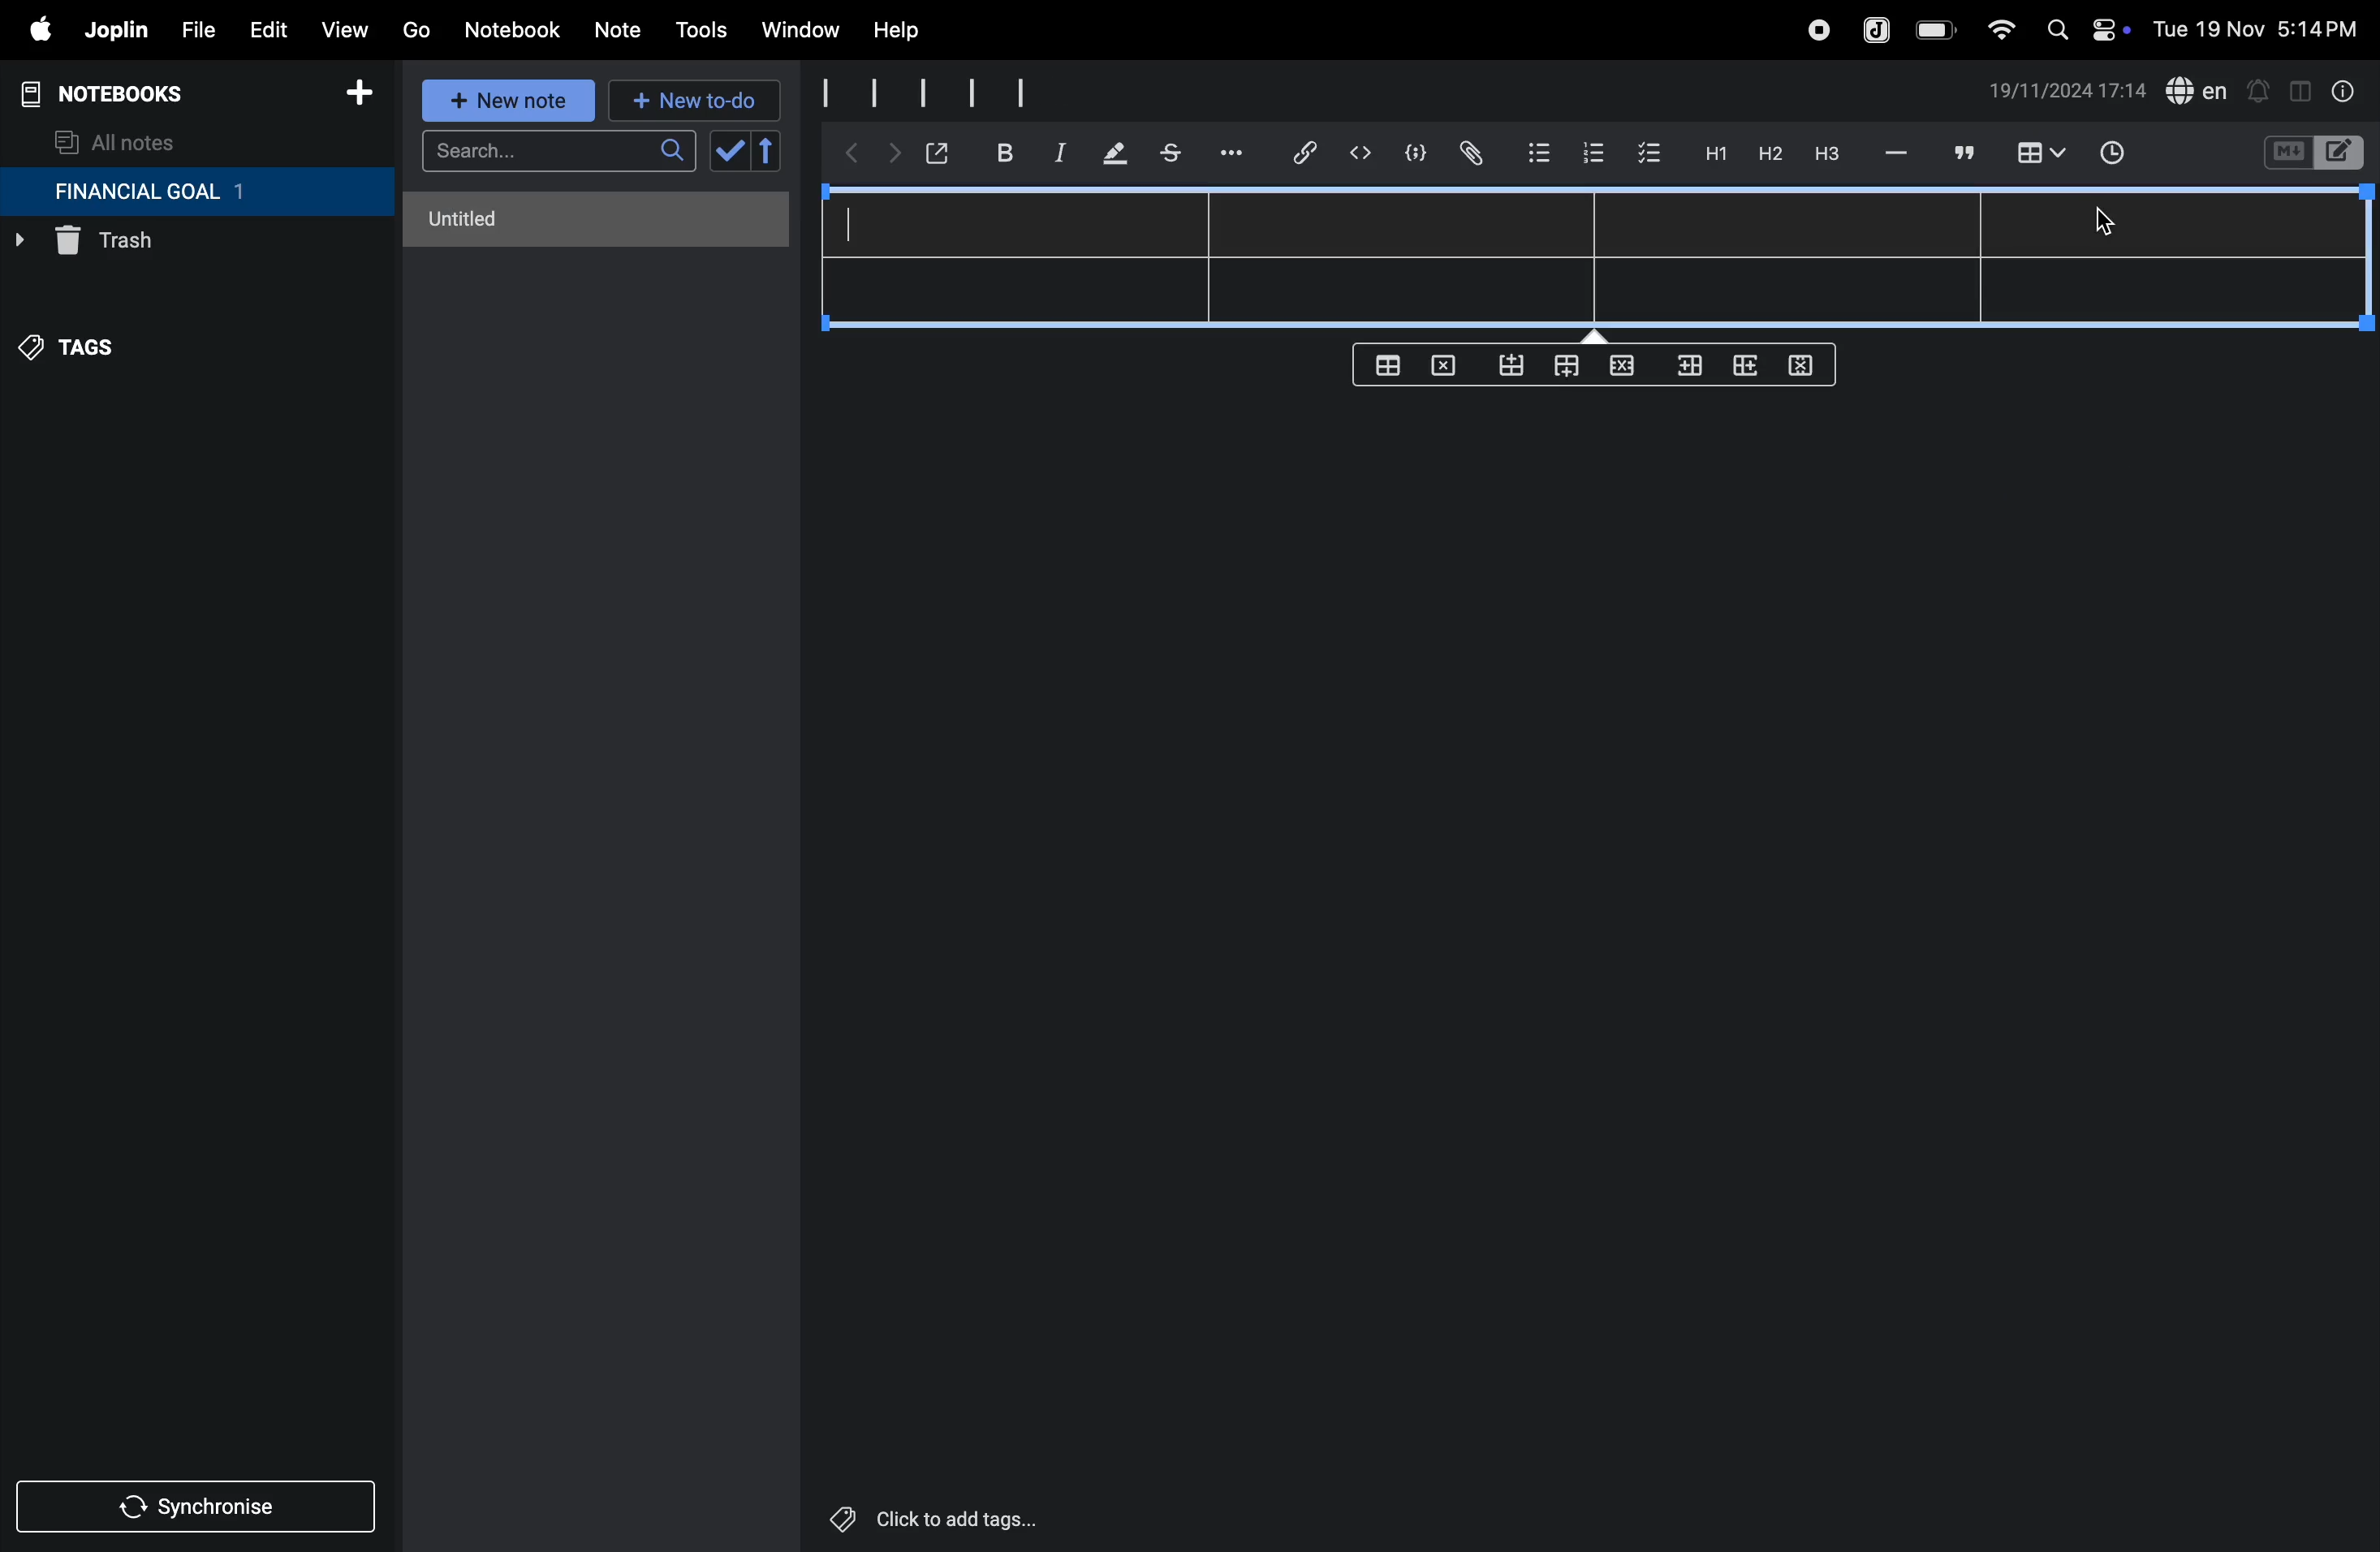  Describe the element at coordinates (191, 27) in the screenshot. I see `file` at that location.